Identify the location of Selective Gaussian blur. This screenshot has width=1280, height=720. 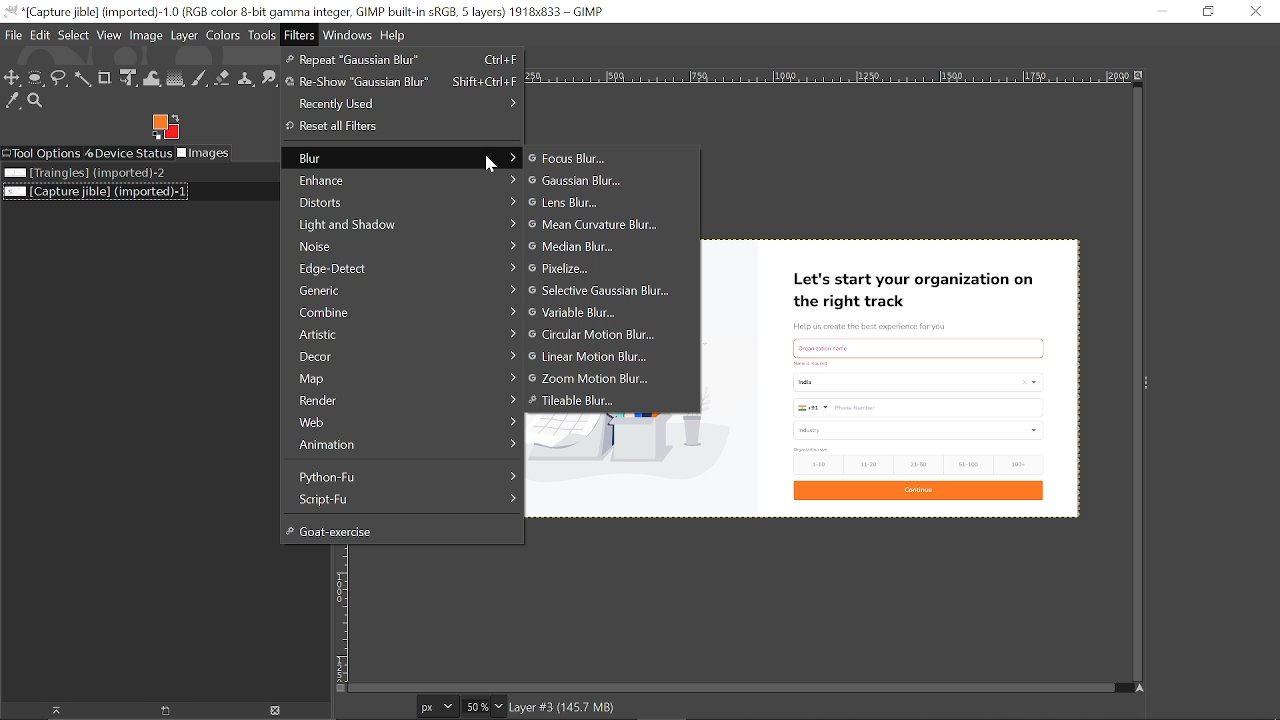
(603, 291).